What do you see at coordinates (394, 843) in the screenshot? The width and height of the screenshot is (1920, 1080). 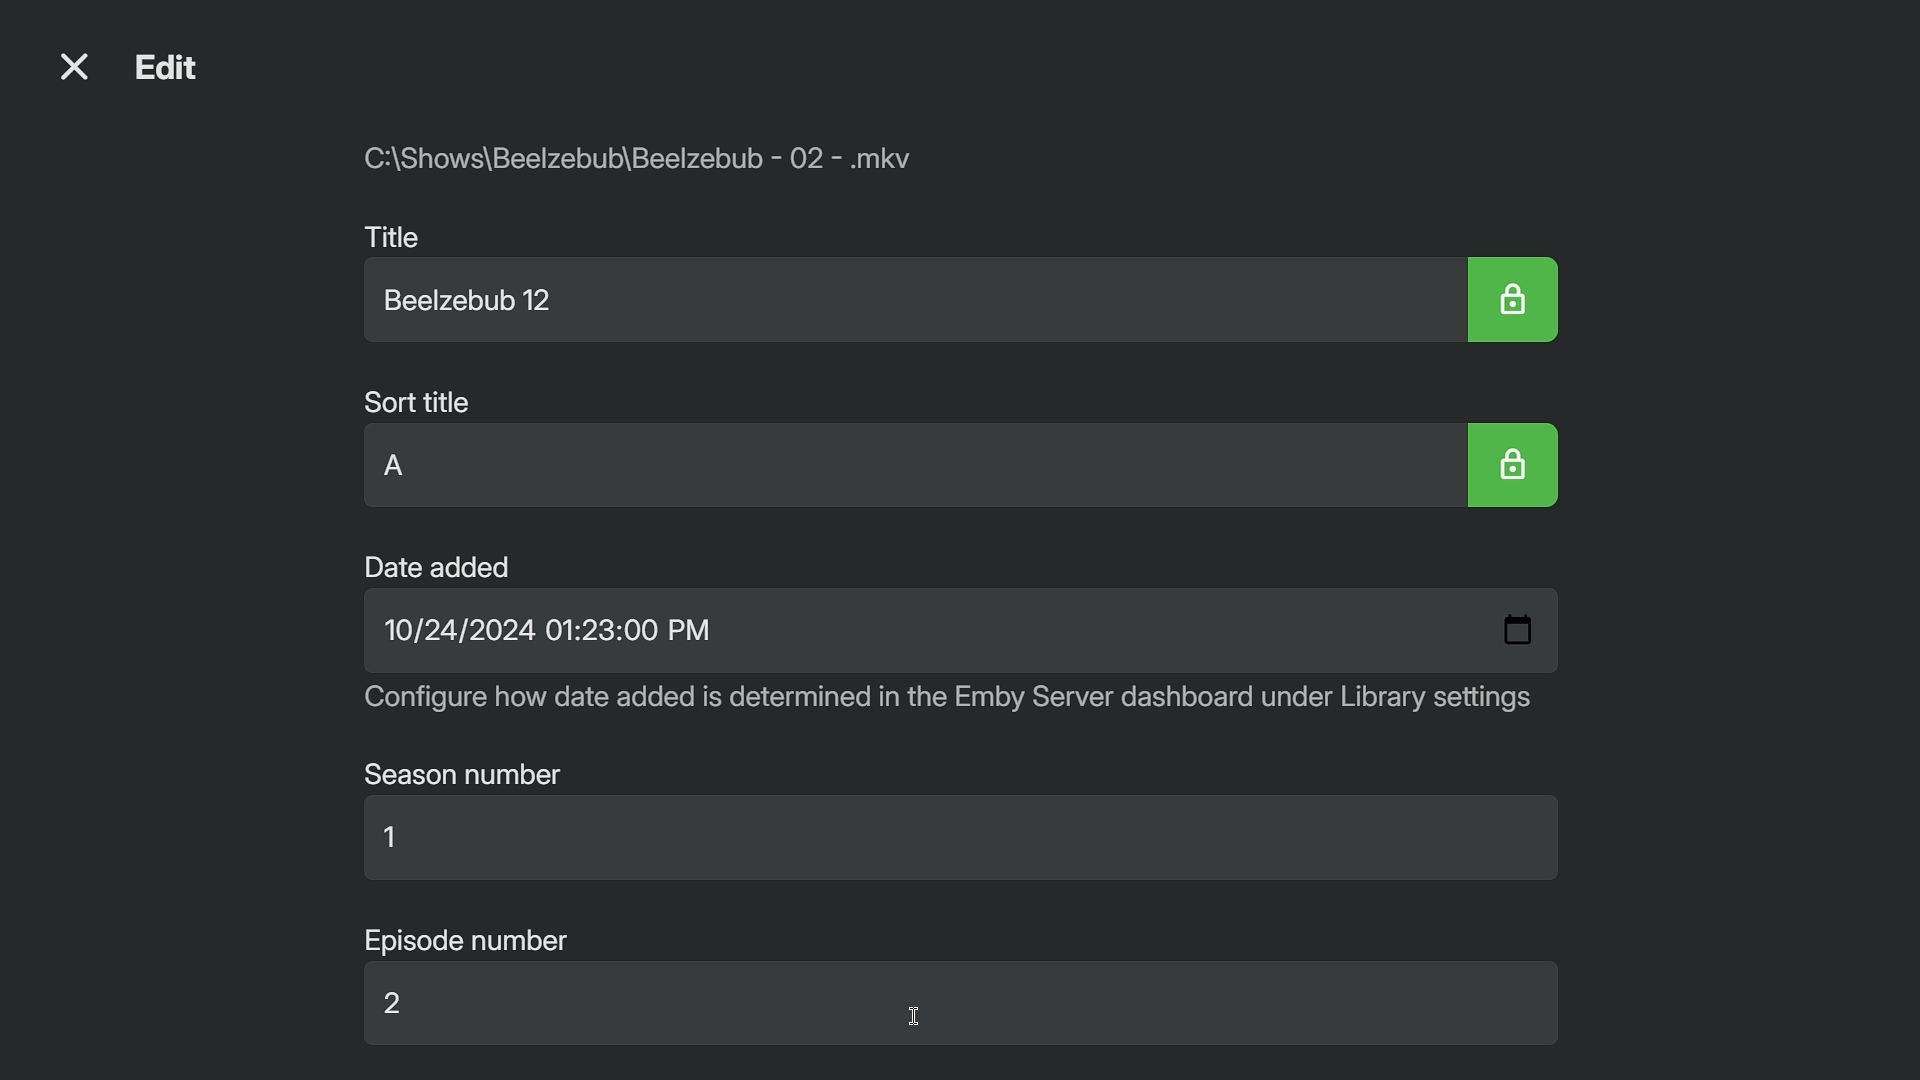 I see `1` at bounding box center [394, 843].